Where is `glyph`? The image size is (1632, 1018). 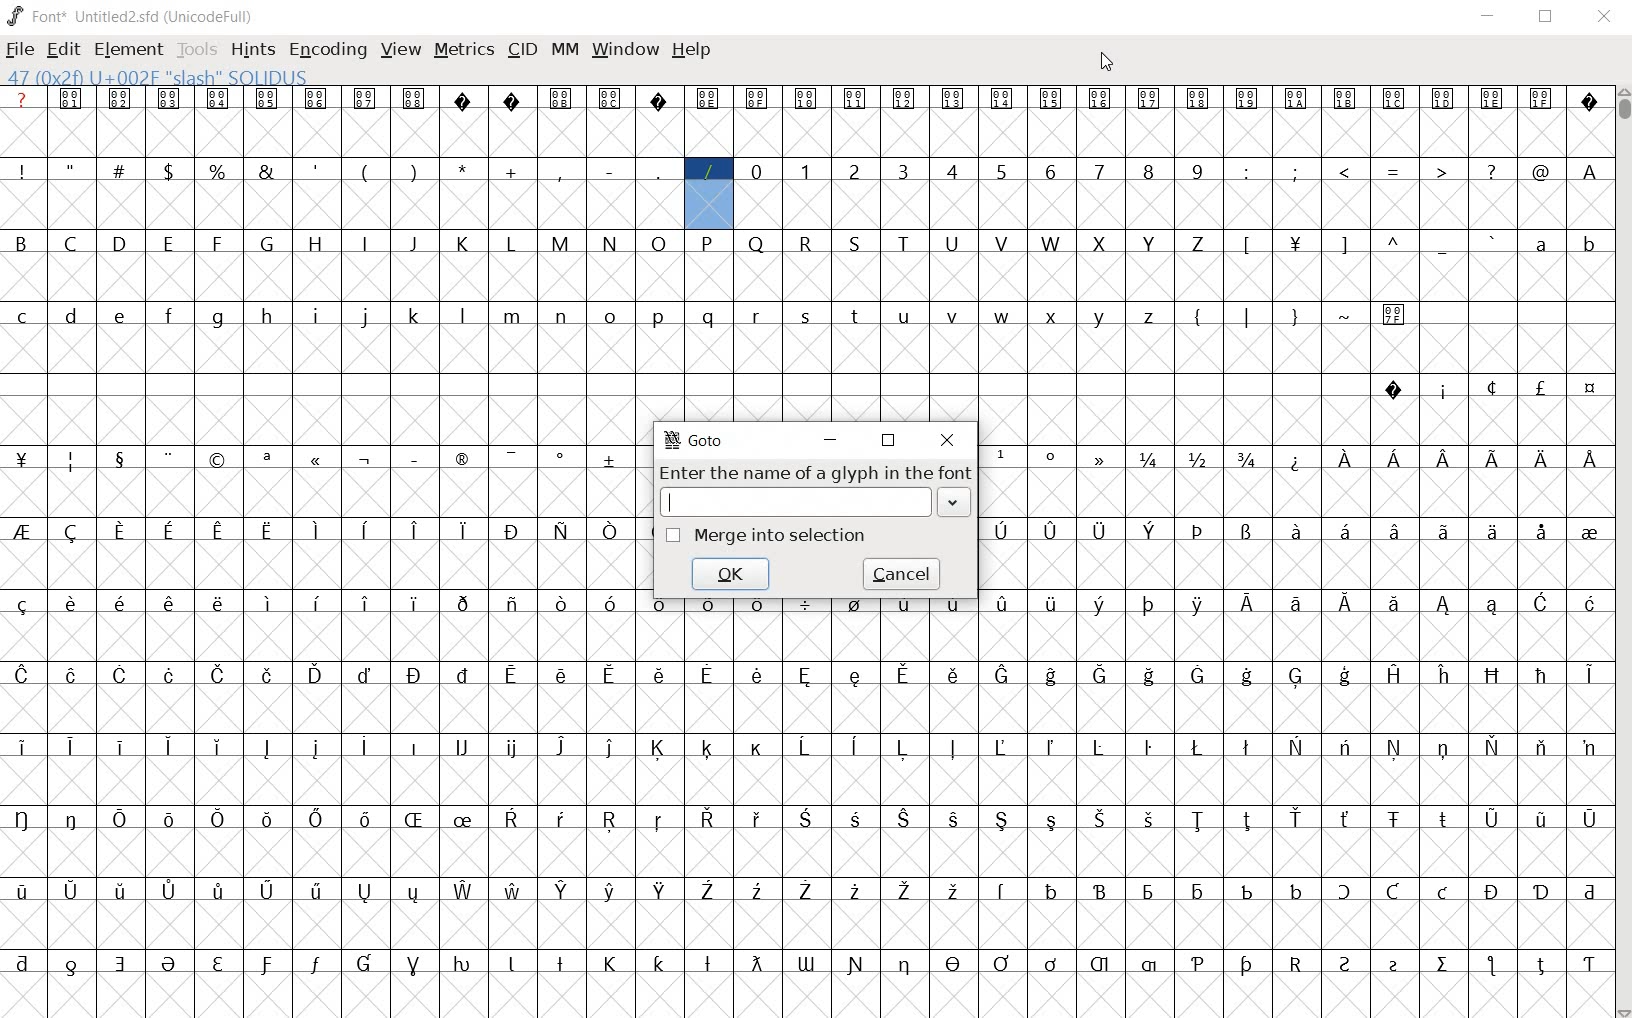
glyph is located at coordinates (1345, 171).